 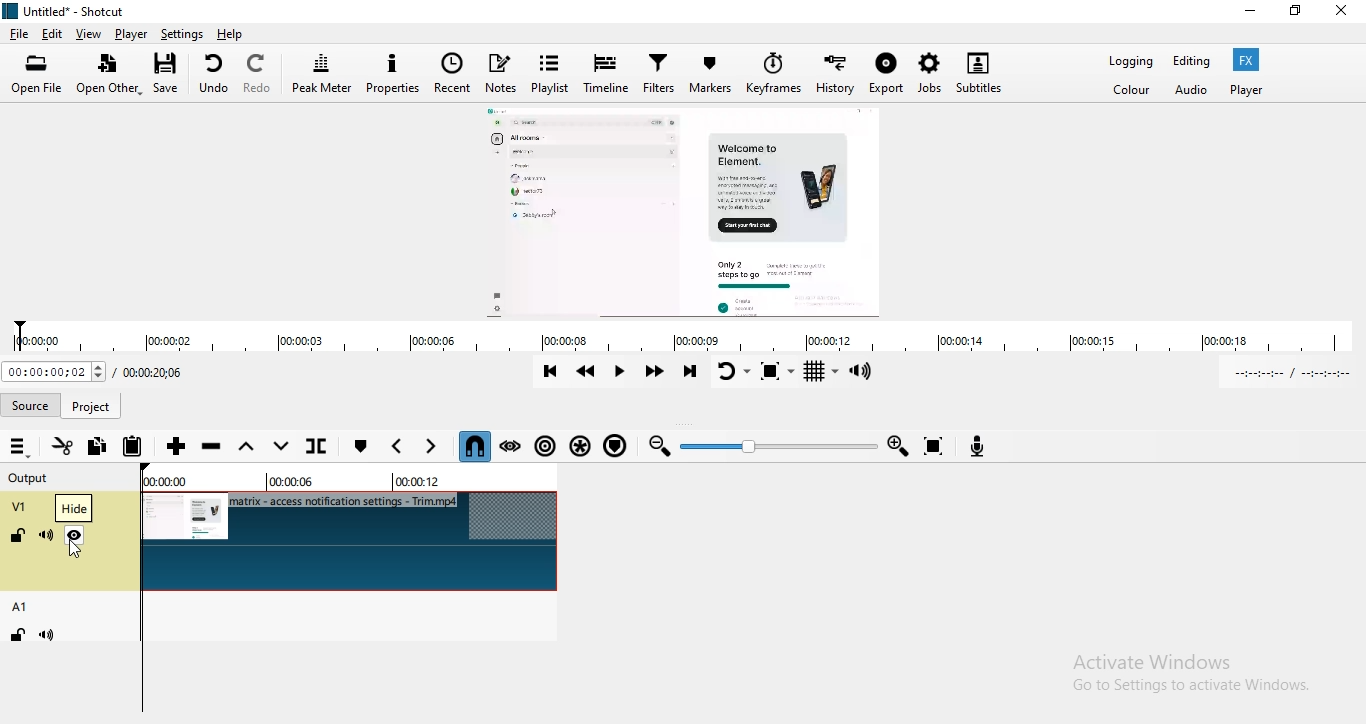 What do you see at coordinates (552, 70) in the screenshot?
I see `Playlist` at bounding box center [552, 70].